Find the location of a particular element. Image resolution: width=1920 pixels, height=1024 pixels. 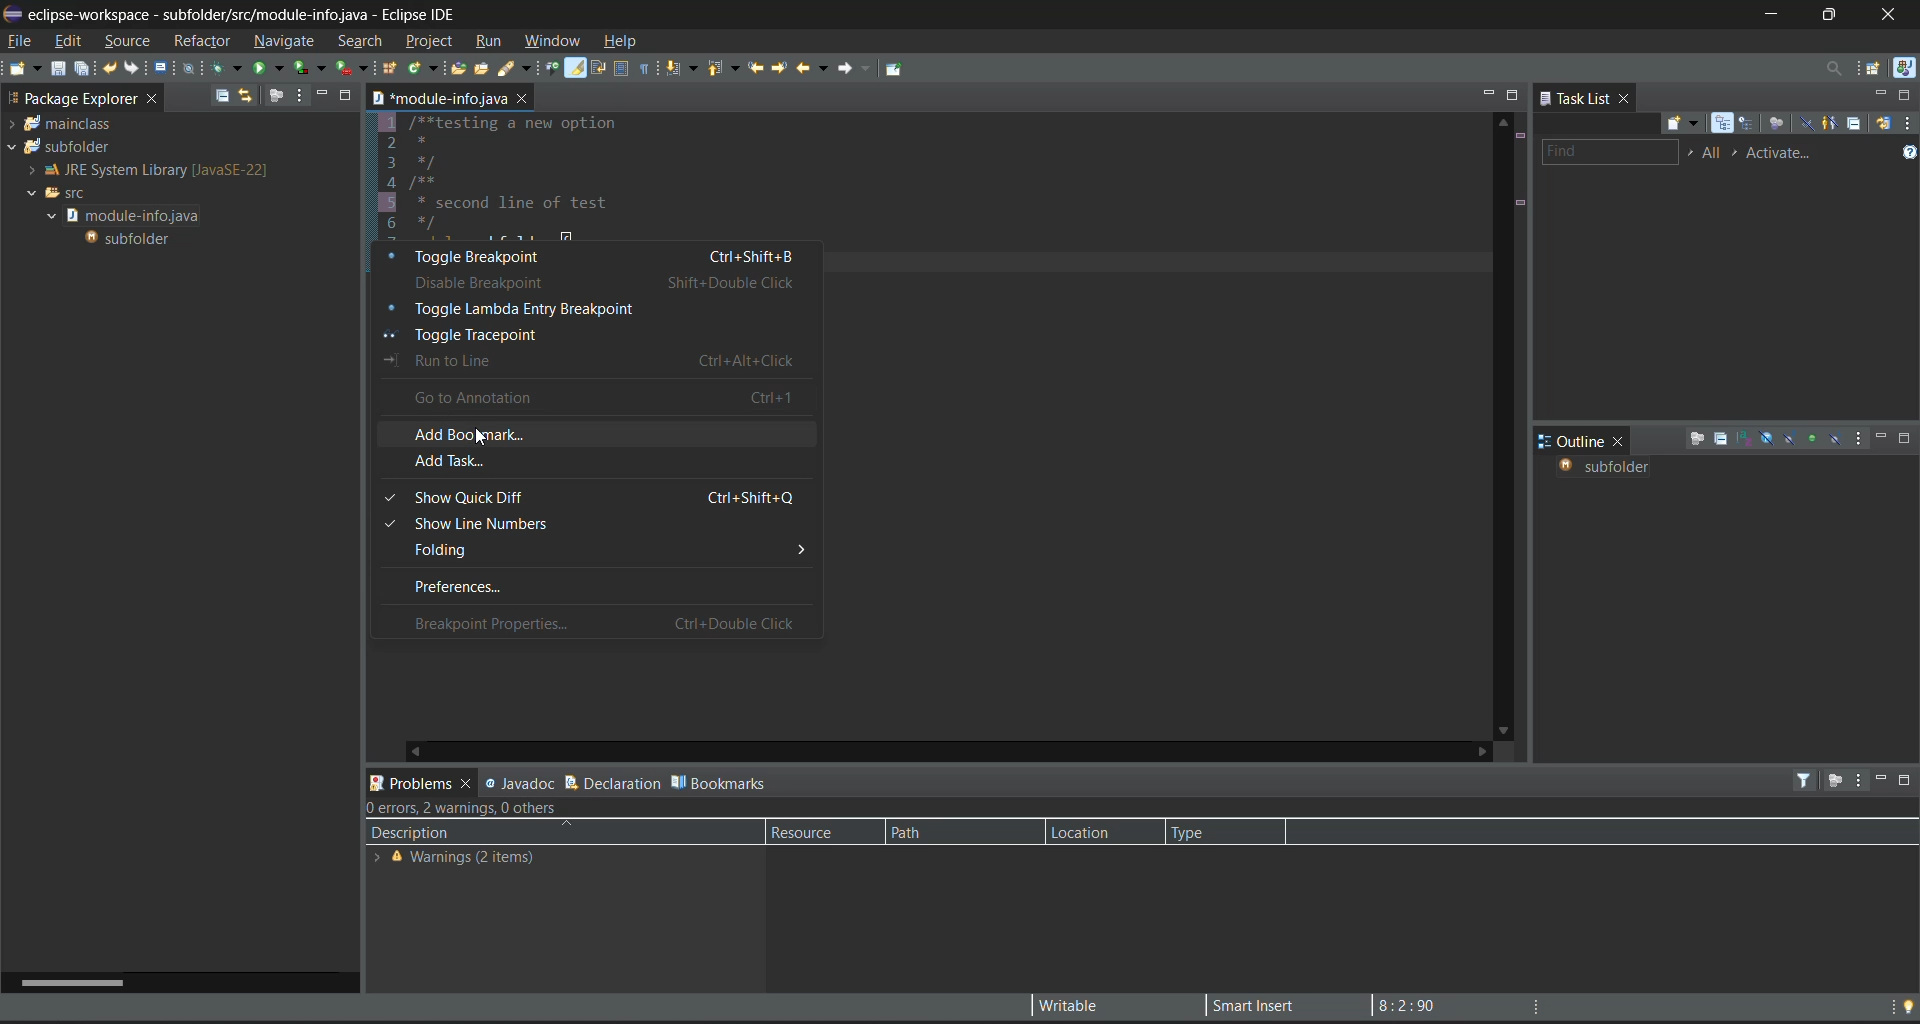

help is located at coordinates (624, 40).